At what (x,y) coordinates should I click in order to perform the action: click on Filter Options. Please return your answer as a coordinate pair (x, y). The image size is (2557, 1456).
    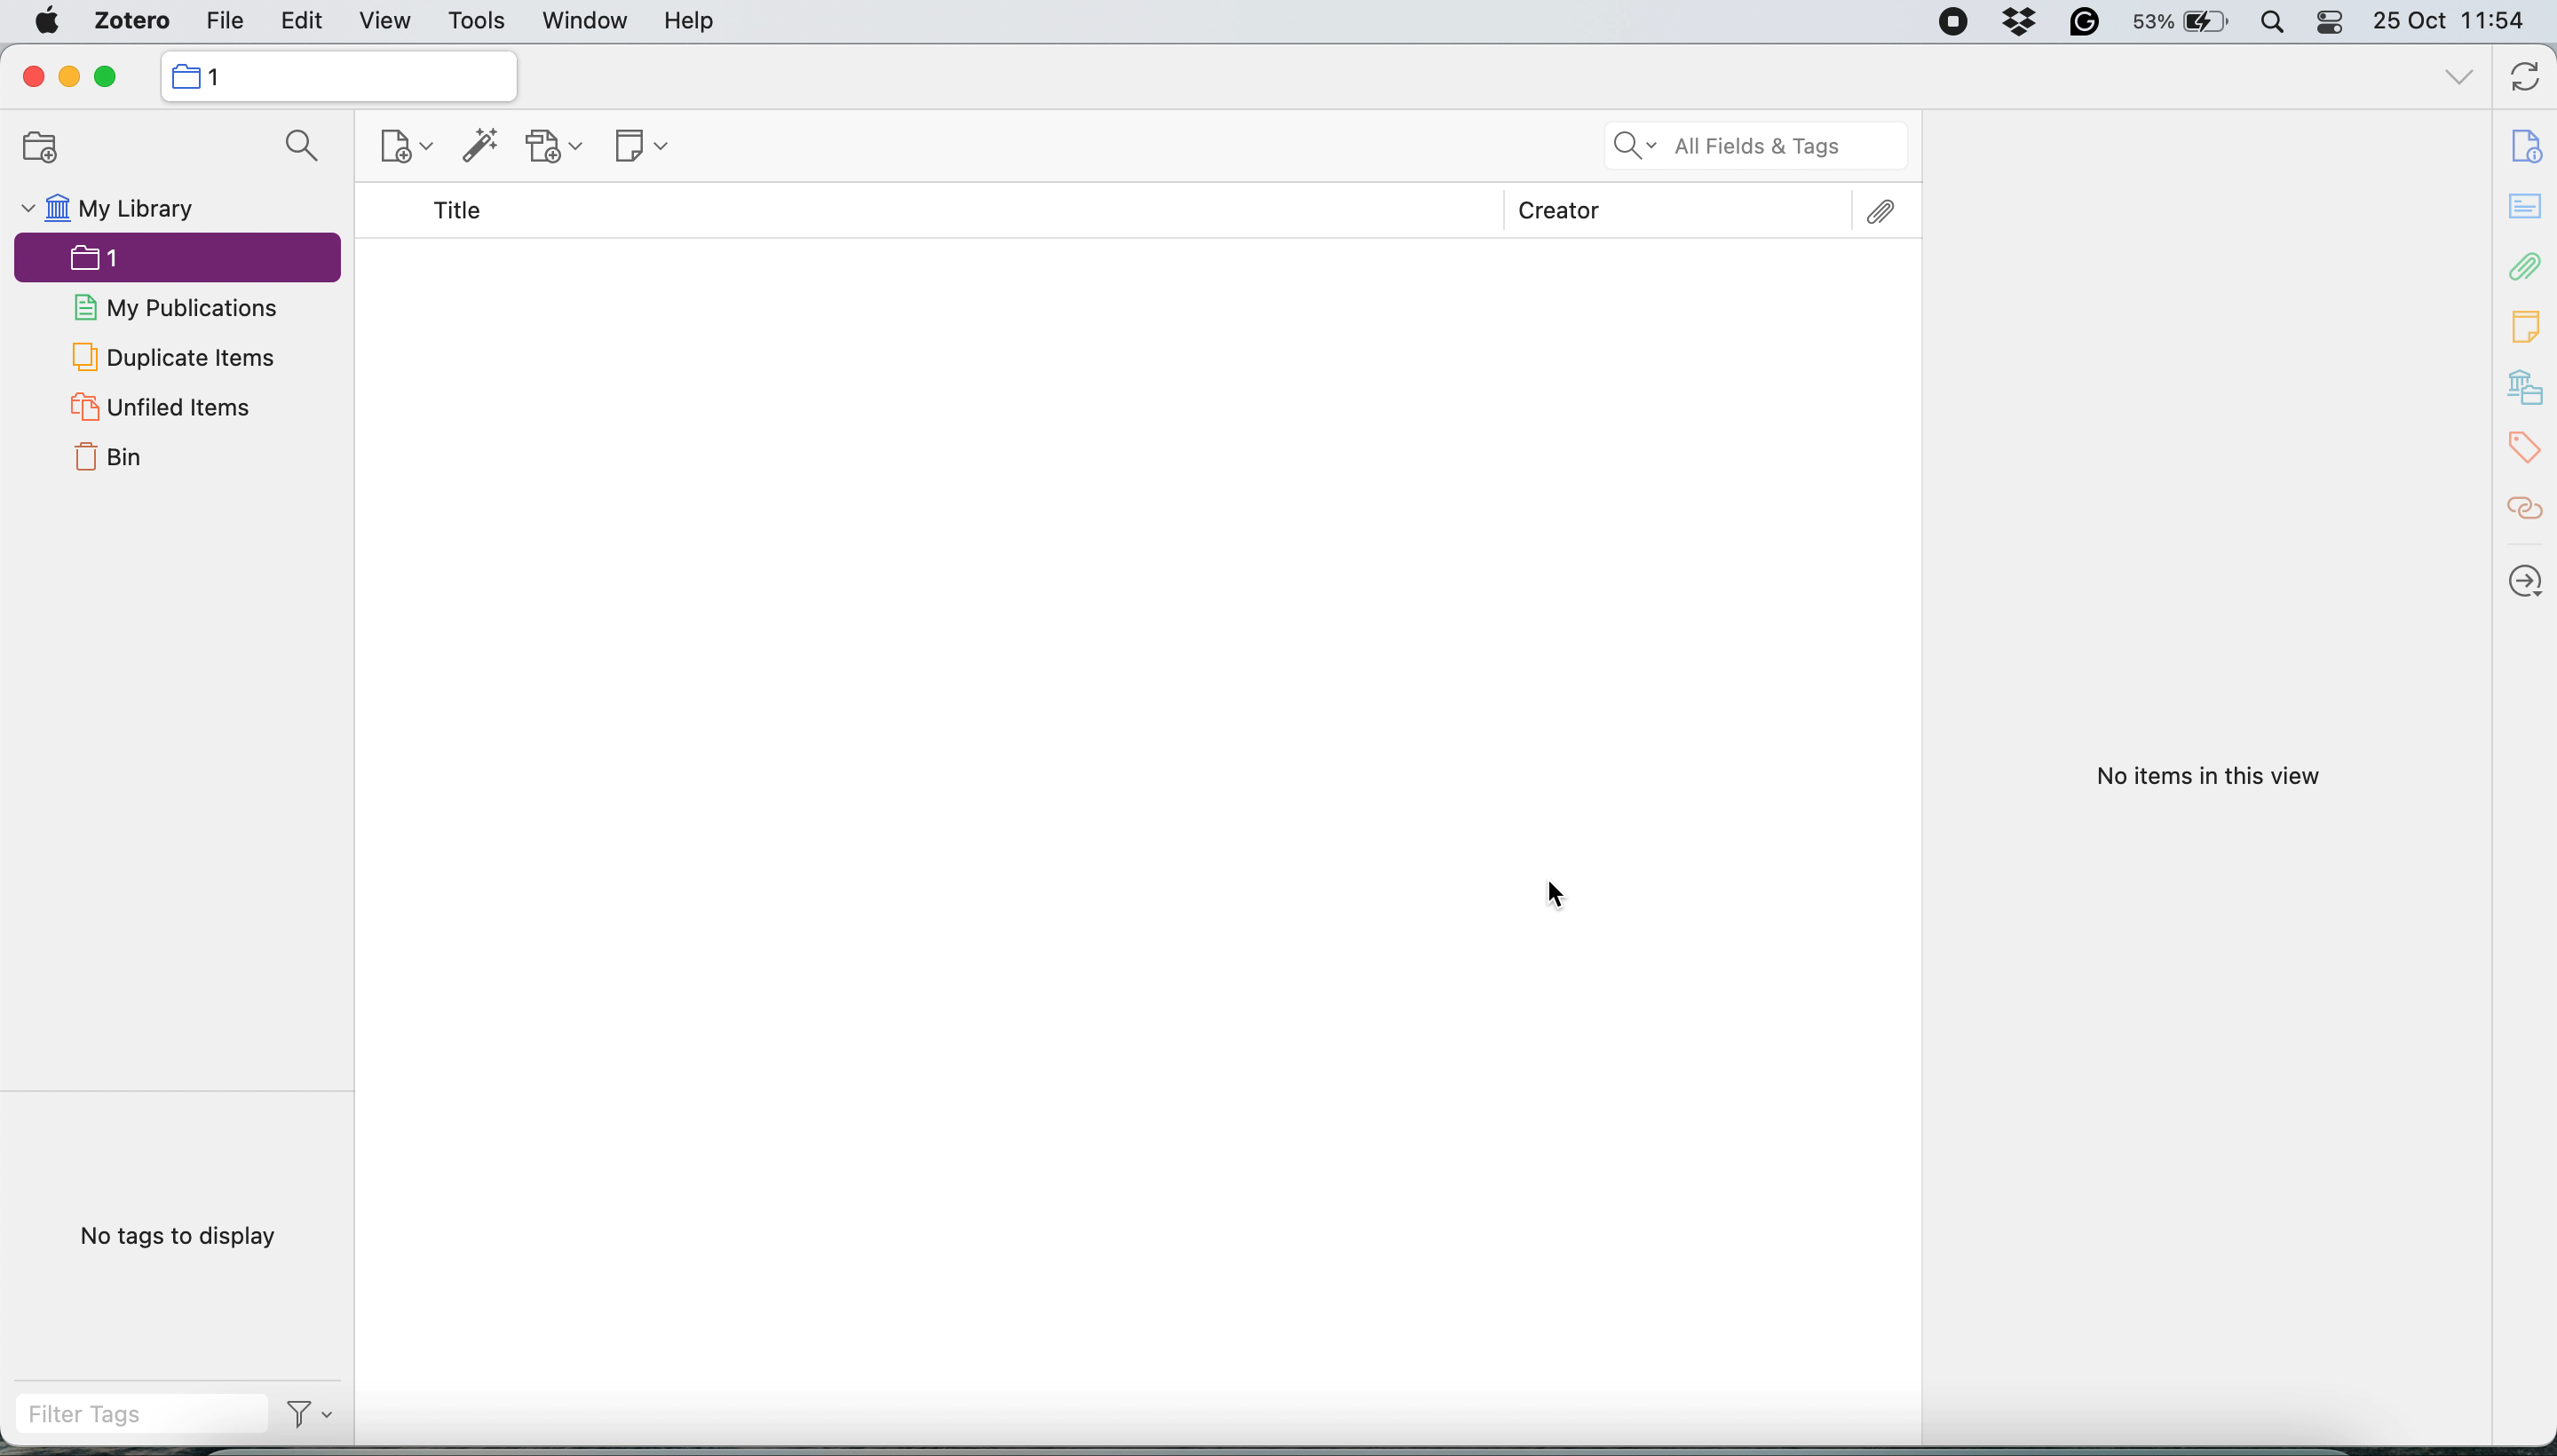
    Looking at the image, I should click on (313, 1421).